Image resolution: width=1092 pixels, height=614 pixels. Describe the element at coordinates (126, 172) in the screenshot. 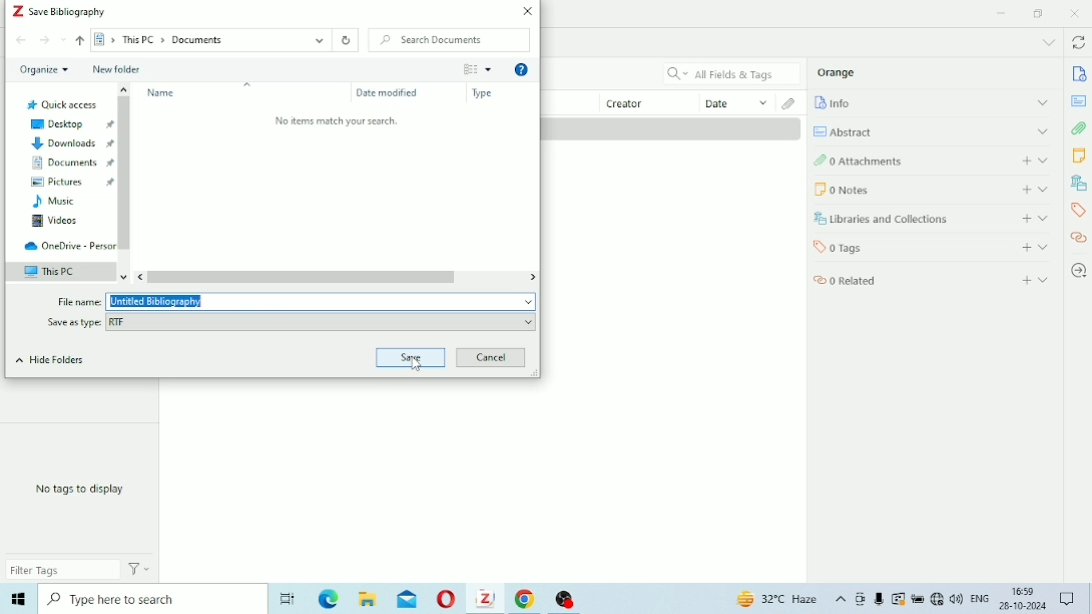

I see `Vertical scrollbar` at that location.